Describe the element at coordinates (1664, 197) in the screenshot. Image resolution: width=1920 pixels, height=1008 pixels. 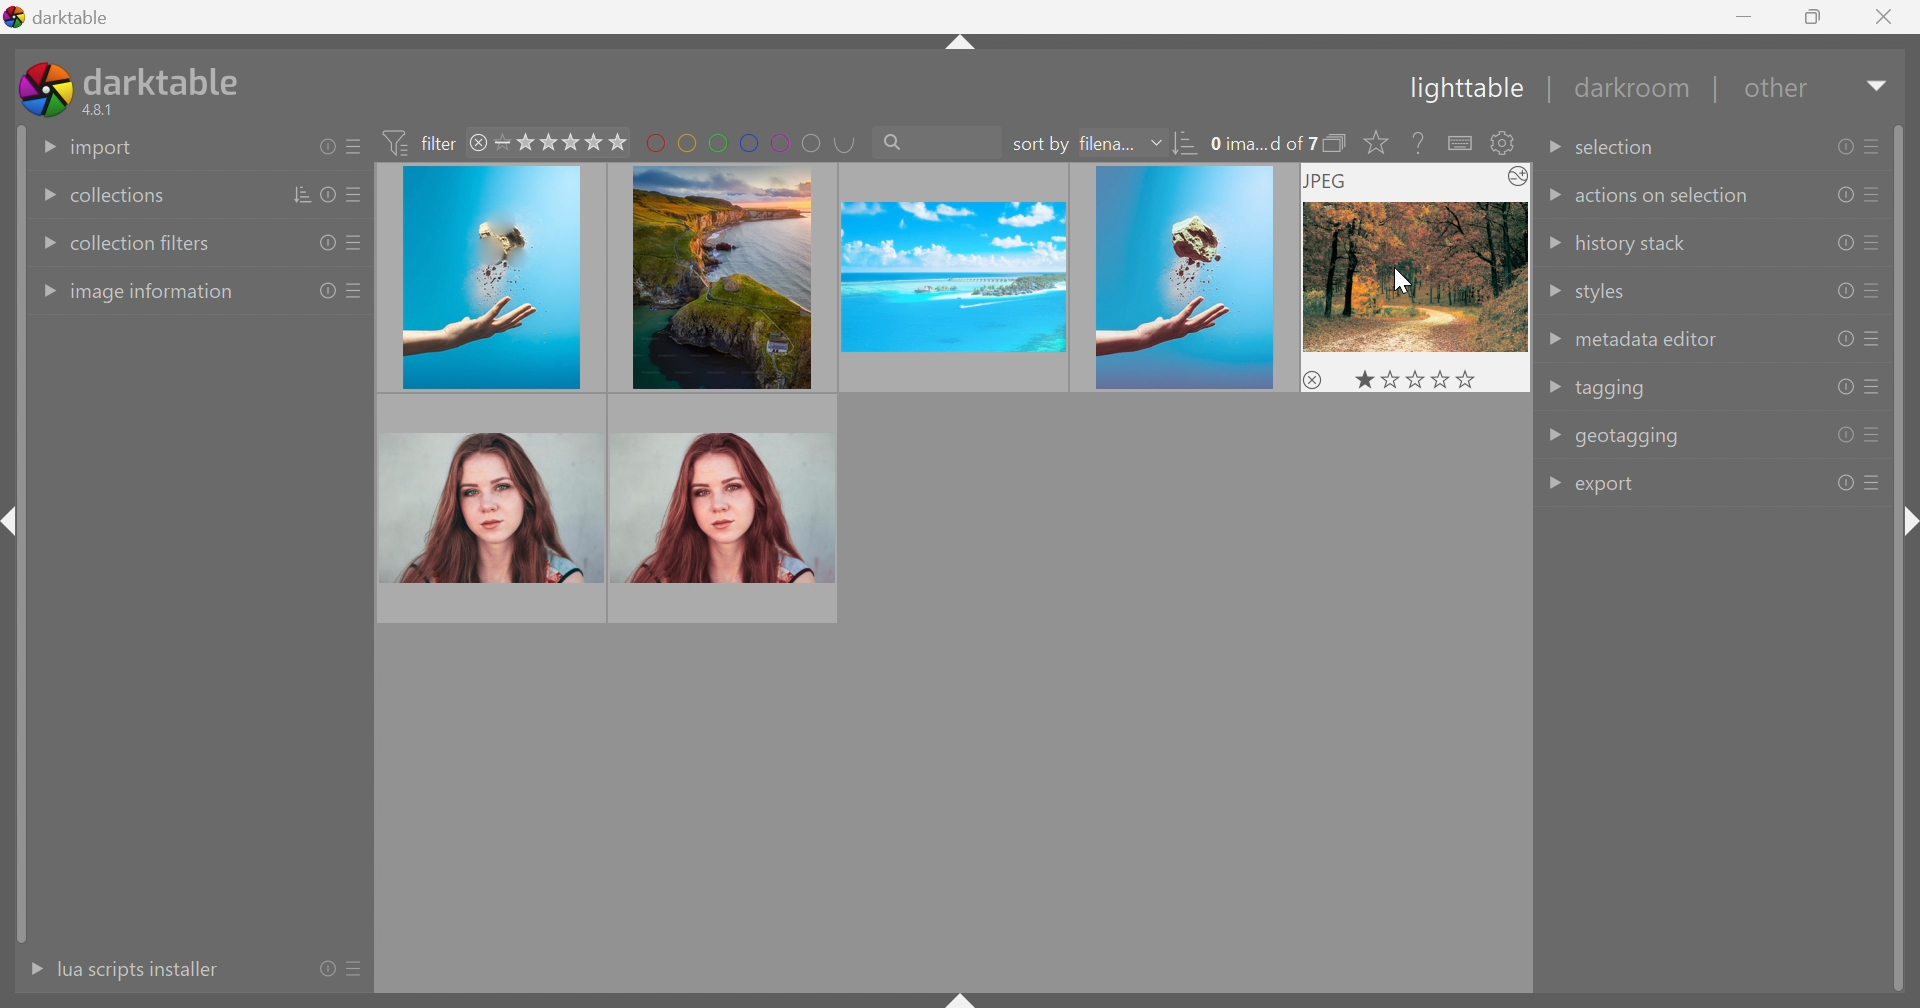
I see `actions on selection` at that location.